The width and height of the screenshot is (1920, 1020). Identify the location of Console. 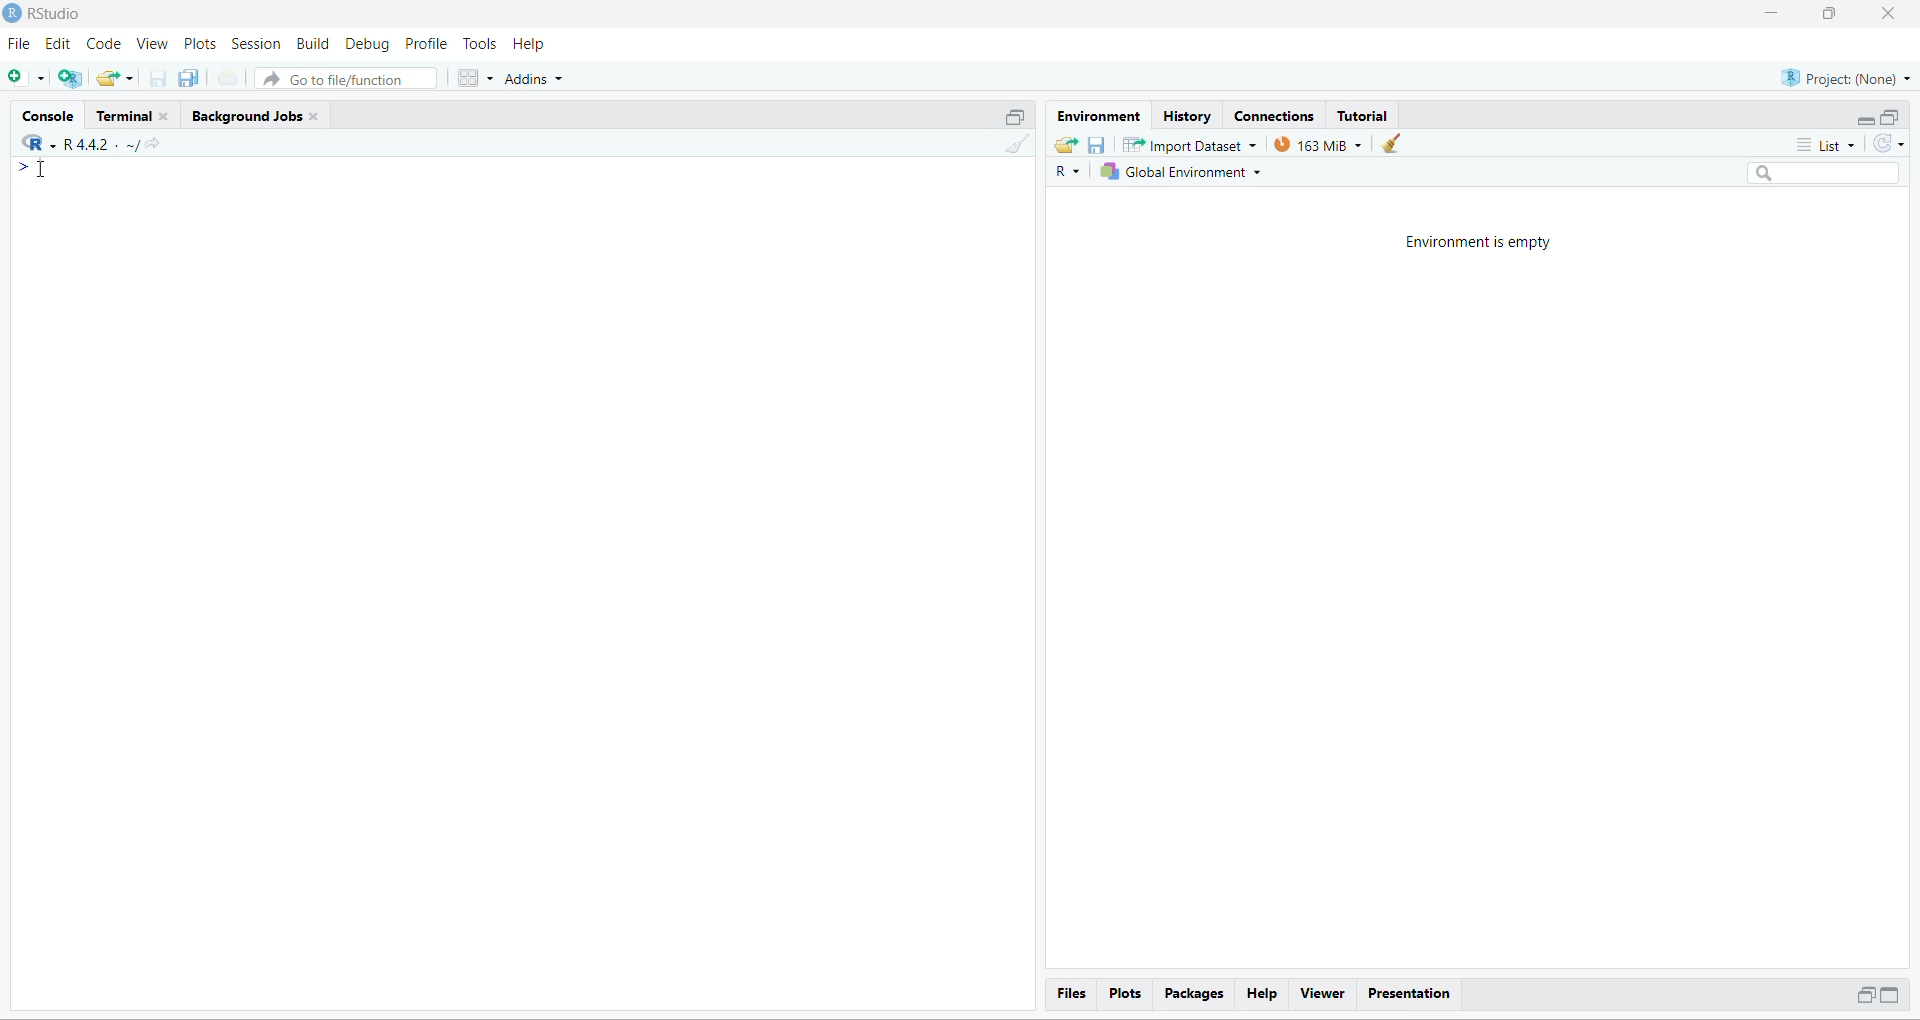
(47, 113).